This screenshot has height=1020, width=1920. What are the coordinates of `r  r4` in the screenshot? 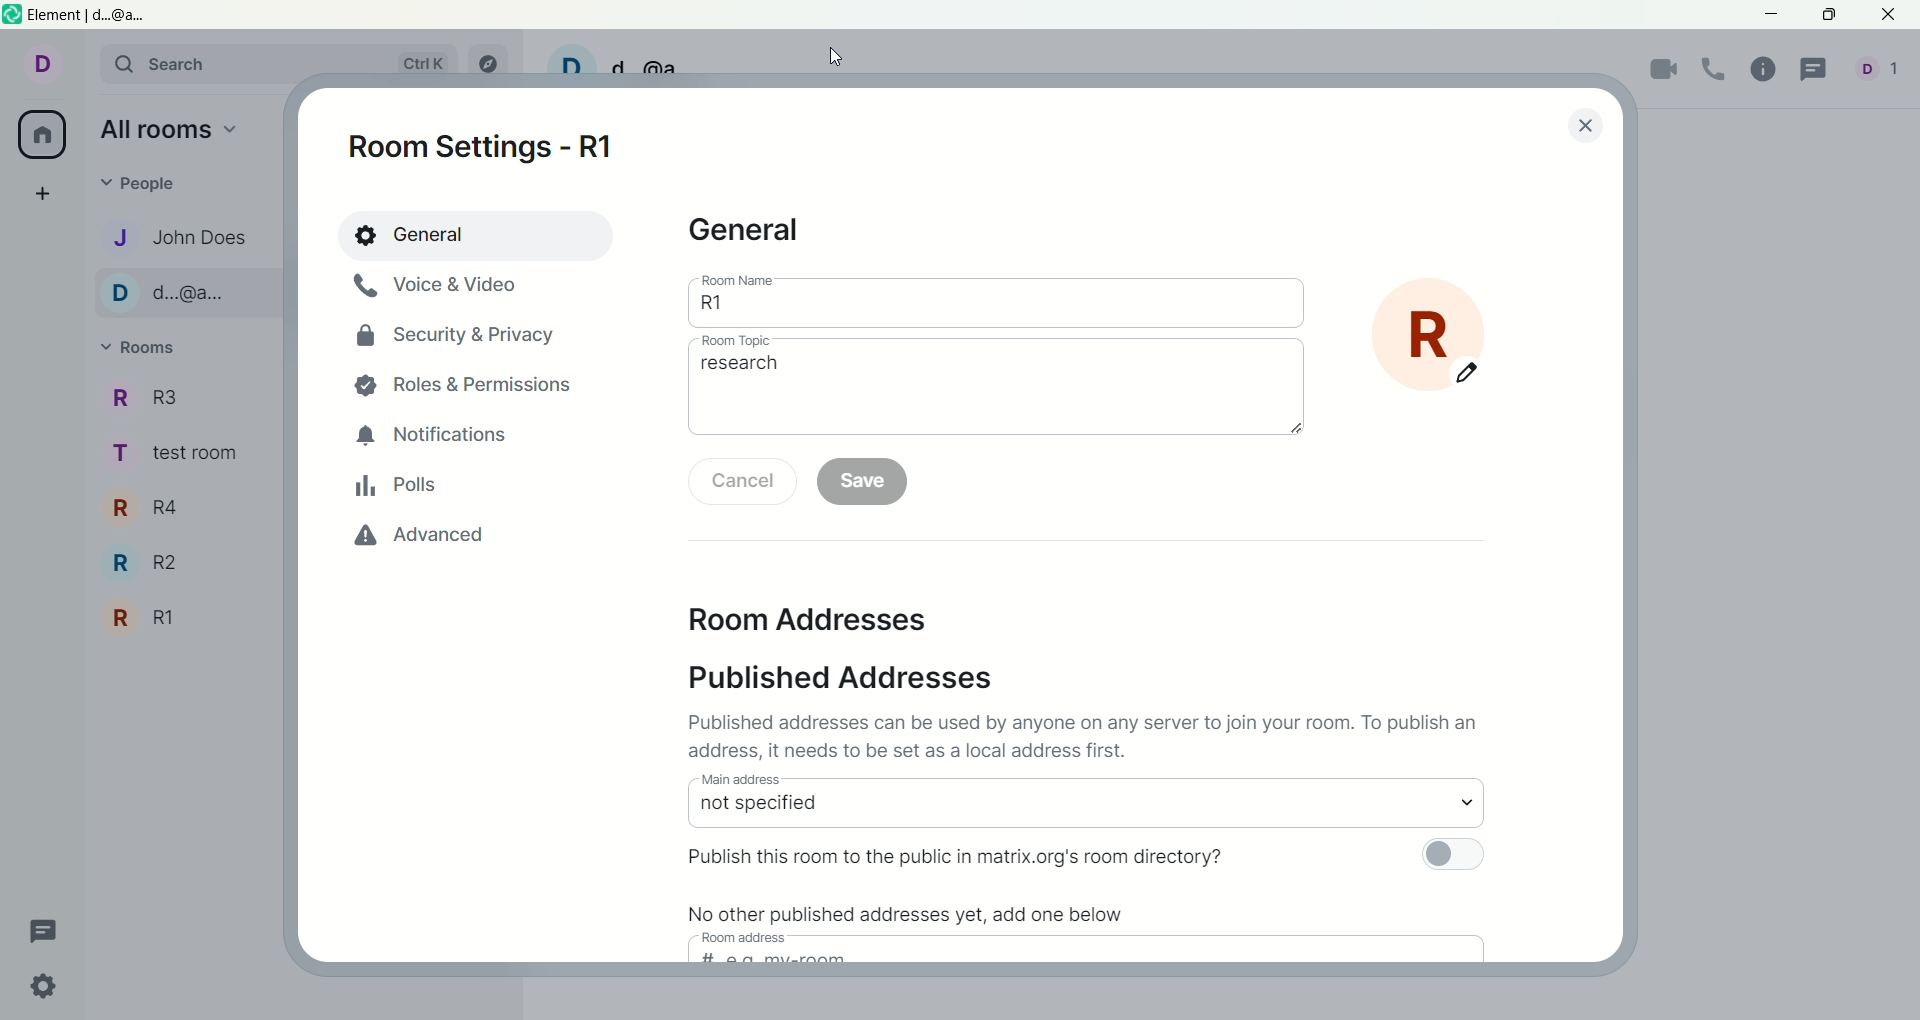 It's located at (154, 511).